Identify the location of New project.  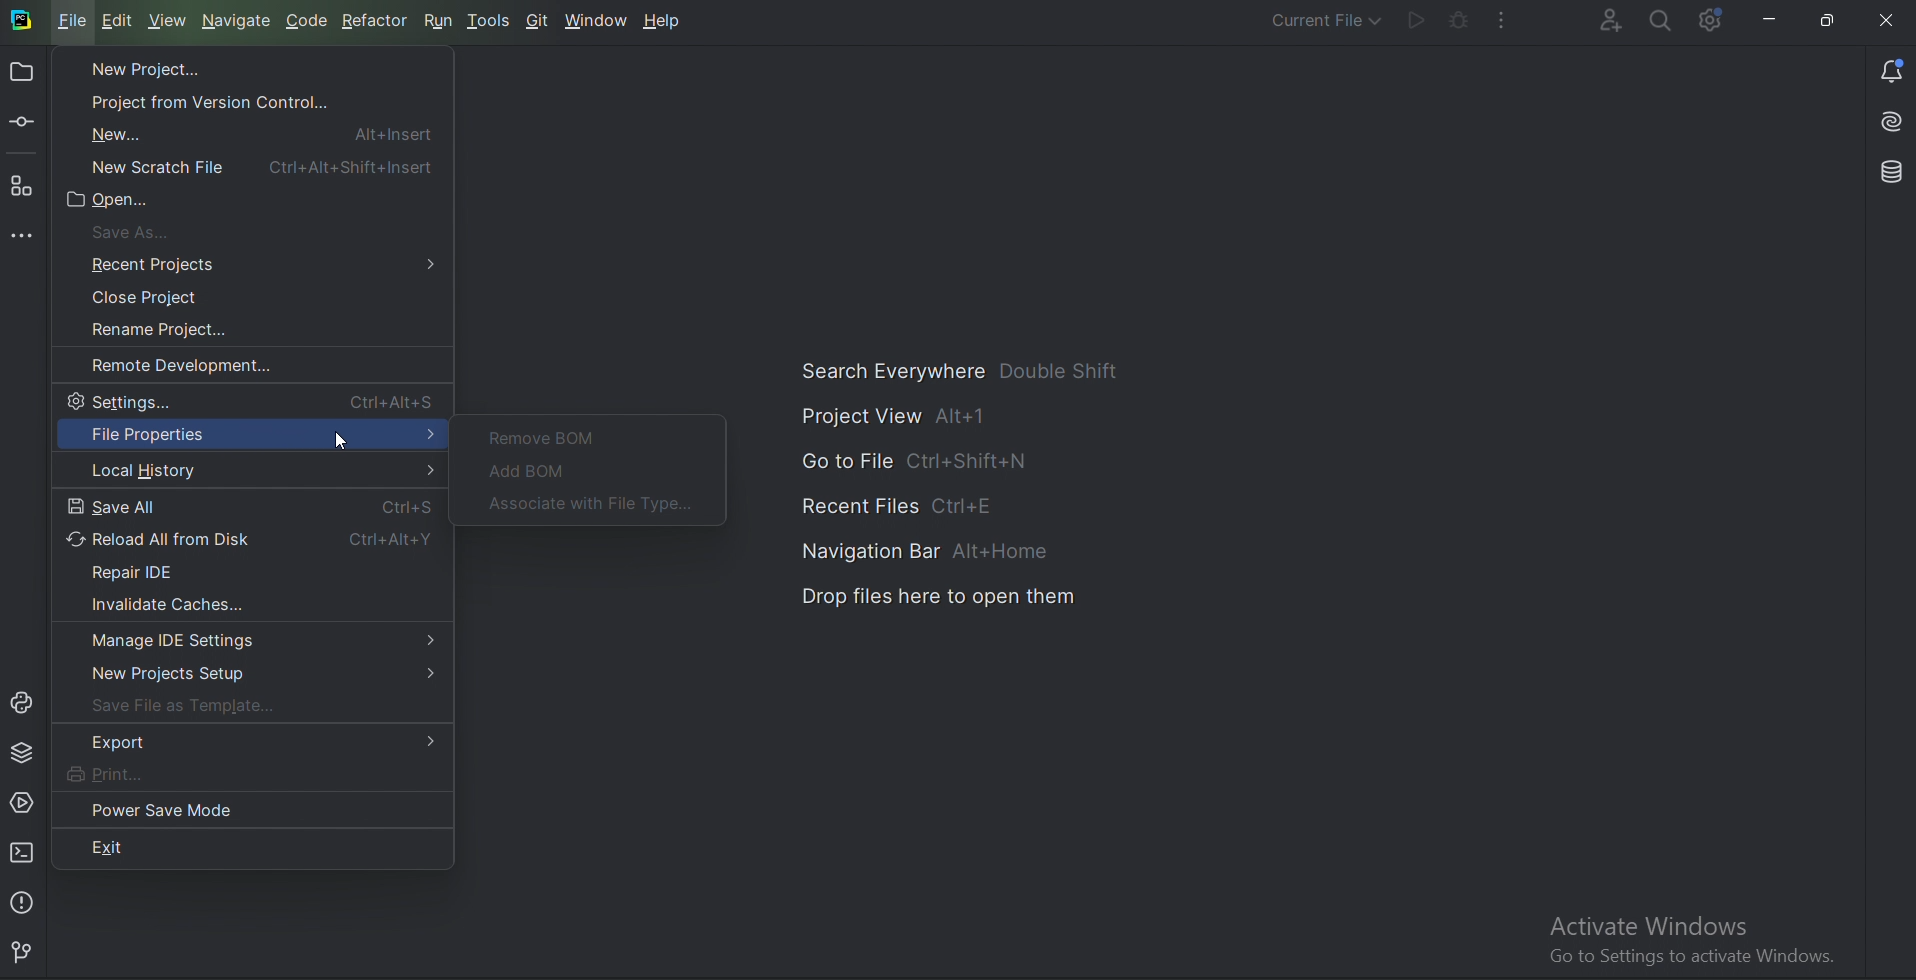
(137, 68).